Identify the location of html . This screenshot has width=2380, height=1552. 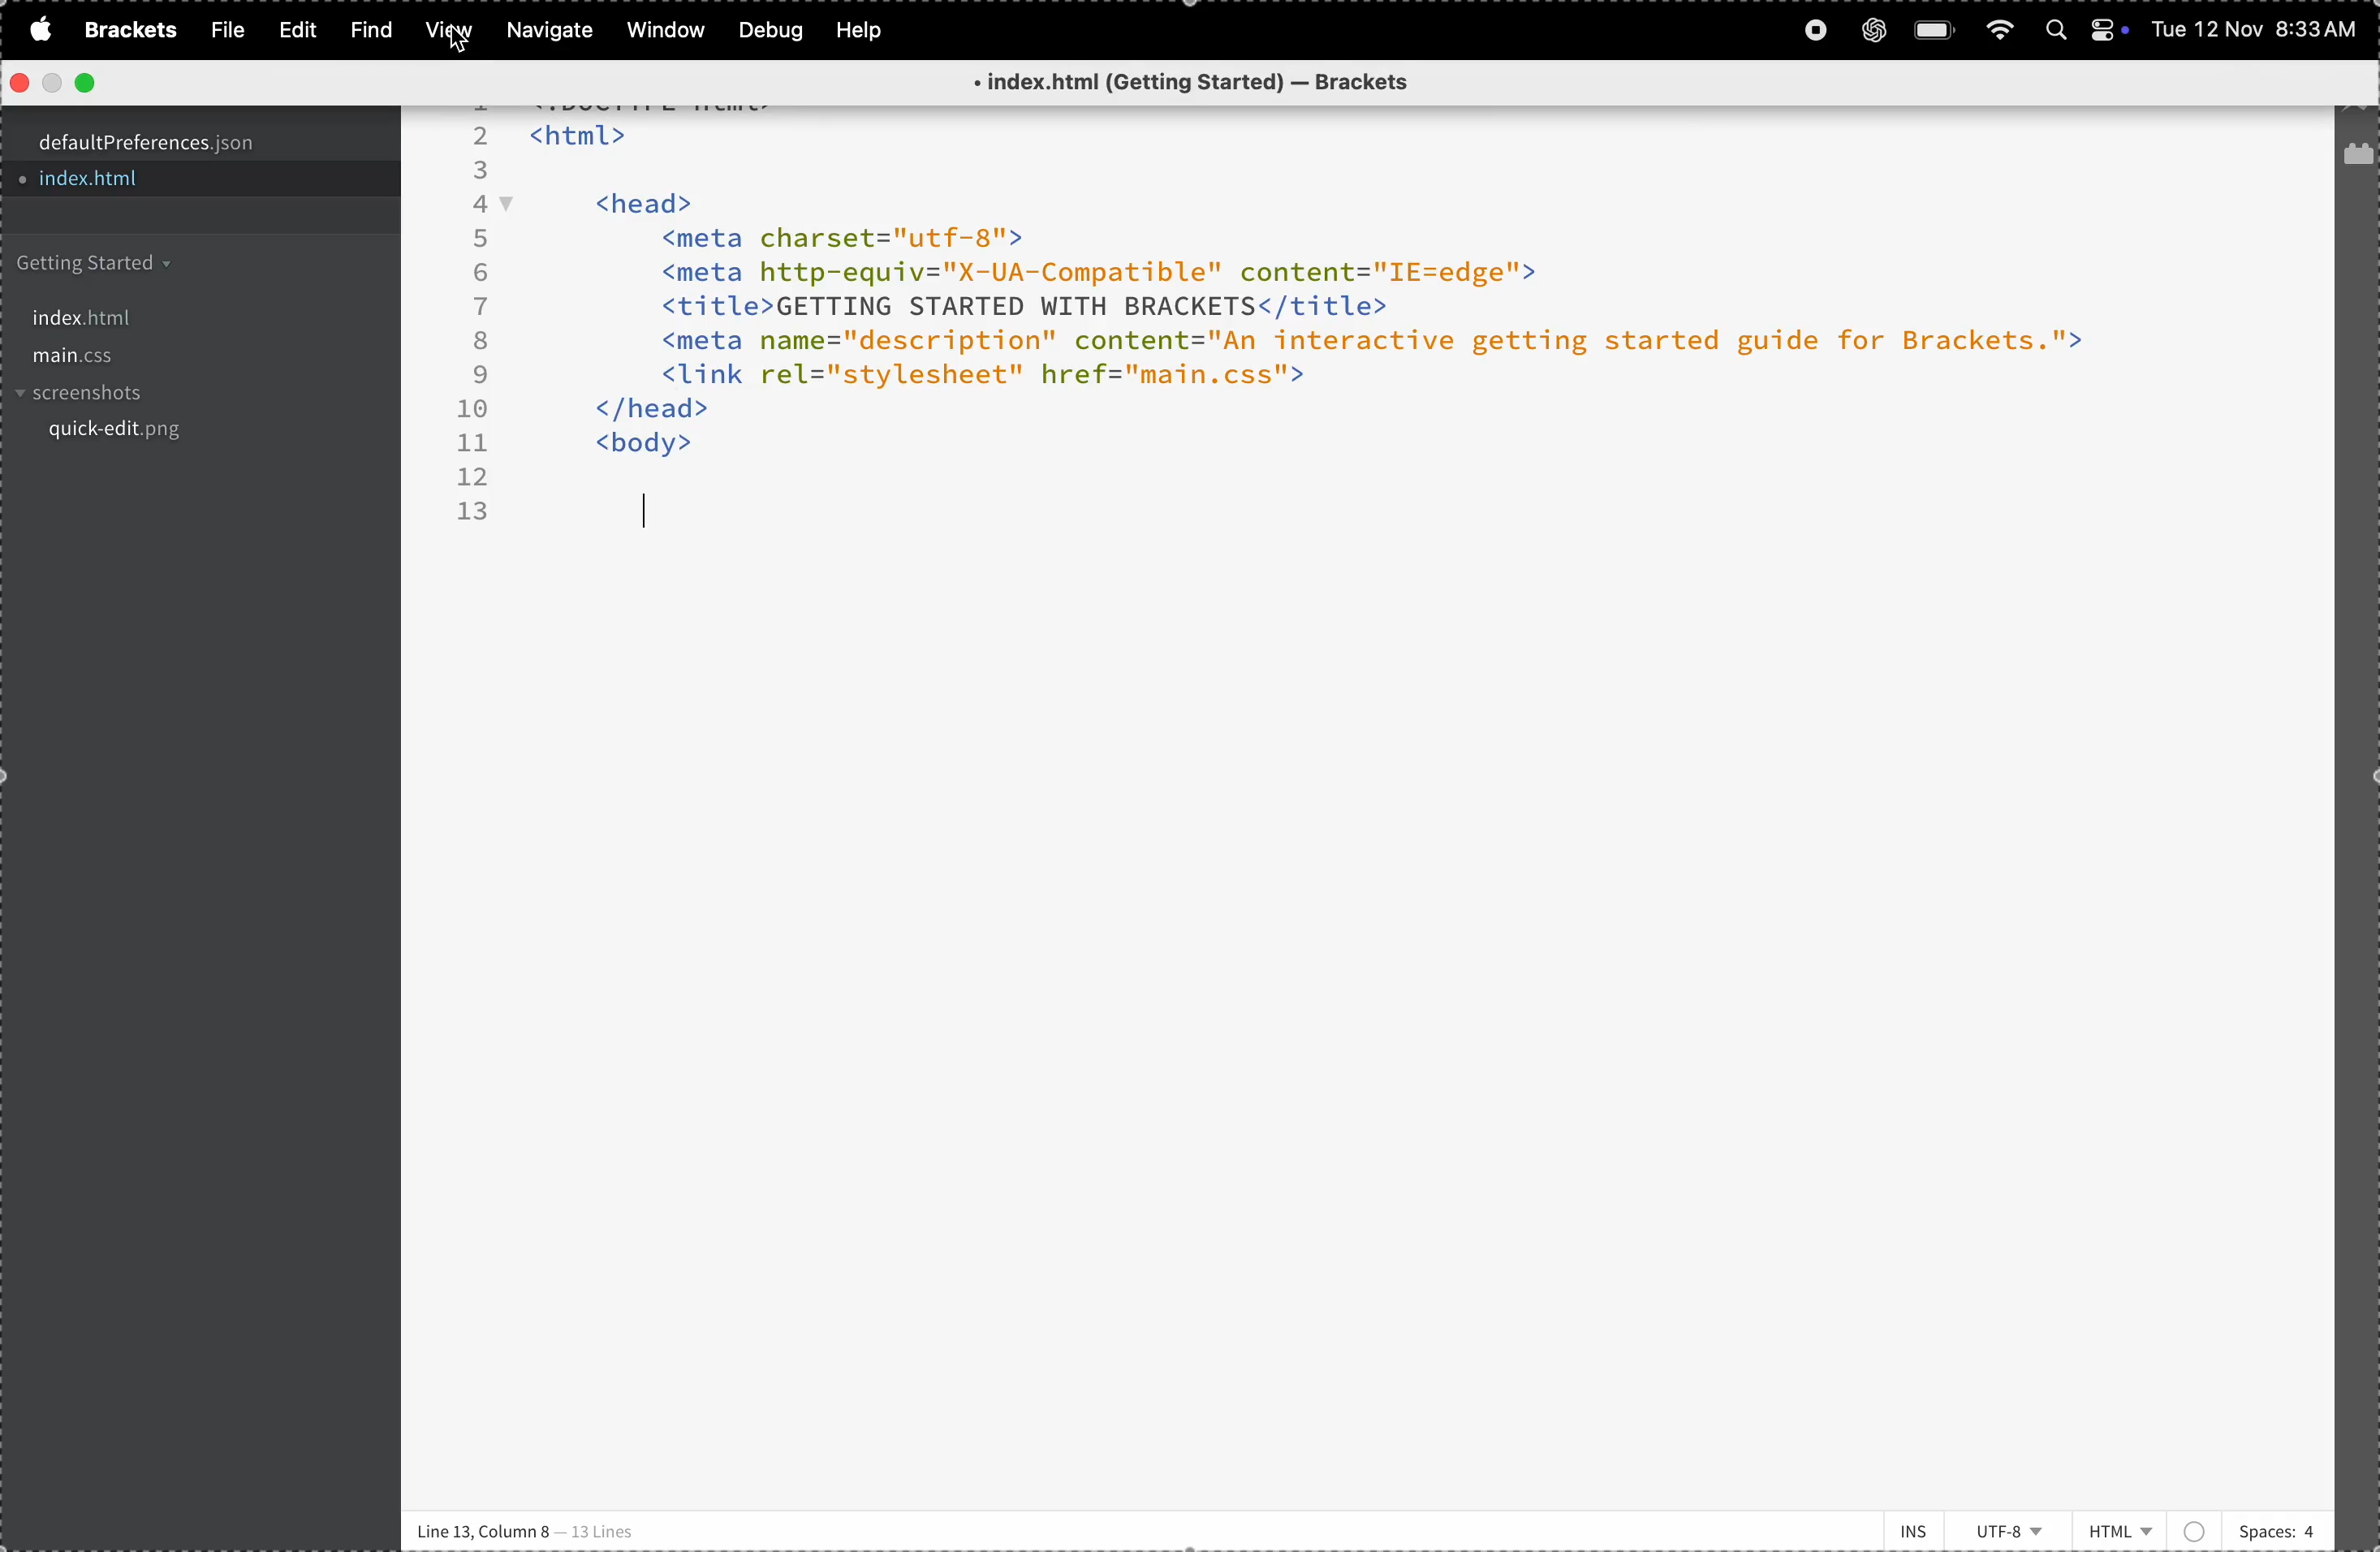
(2145, 1525).